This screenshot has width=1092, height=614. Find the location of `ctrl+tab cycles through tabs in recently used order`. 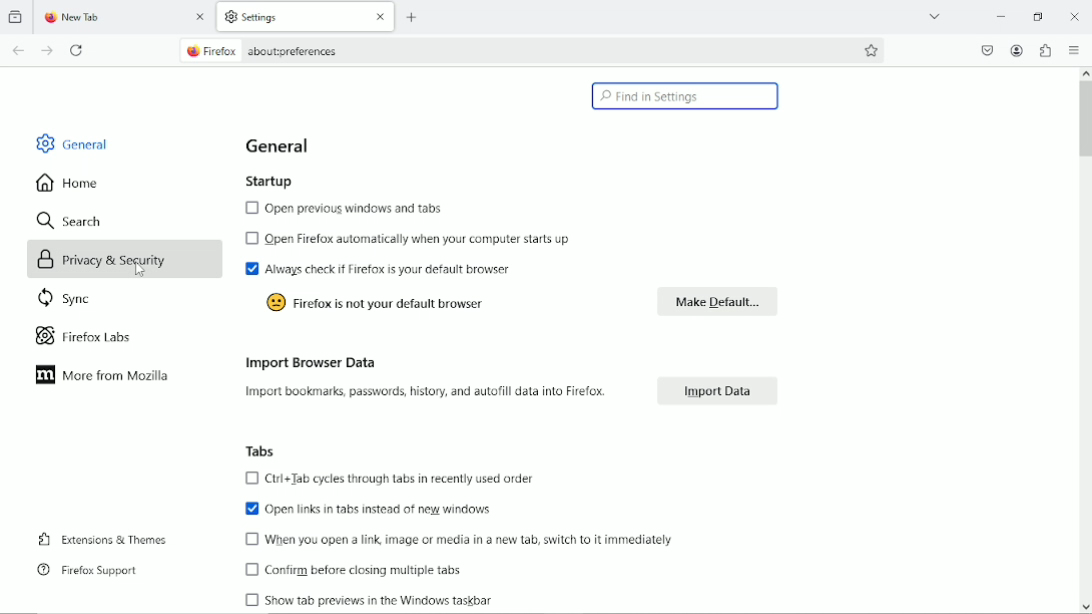

ctrl+tab cycles through tabs in recently used order is located at coordinates (405, 482).